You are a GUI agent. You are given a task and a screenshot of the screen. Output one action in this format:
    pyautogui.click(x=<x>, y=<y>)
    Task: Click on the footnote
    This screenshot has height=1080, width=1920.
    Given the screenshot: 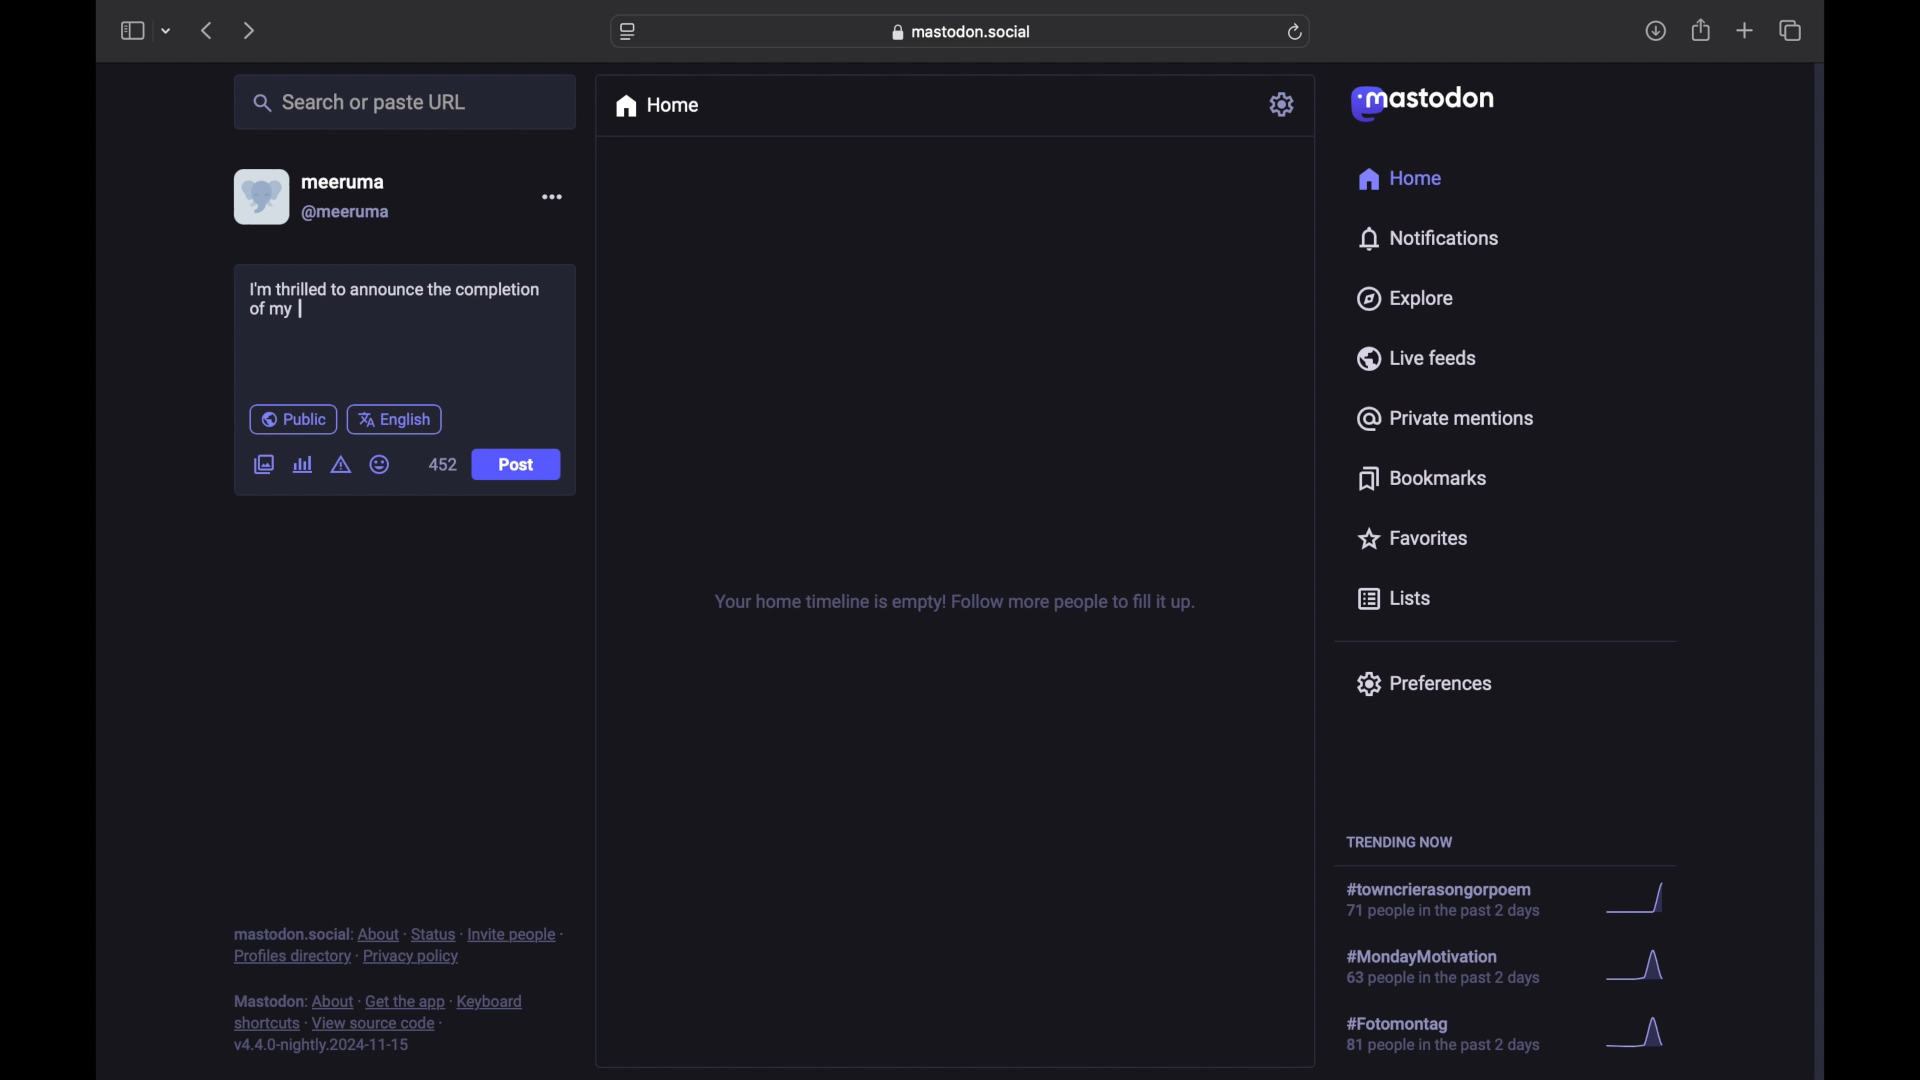 What is the action you would take?
    pyautogui.click(x=379, y=1024)
    